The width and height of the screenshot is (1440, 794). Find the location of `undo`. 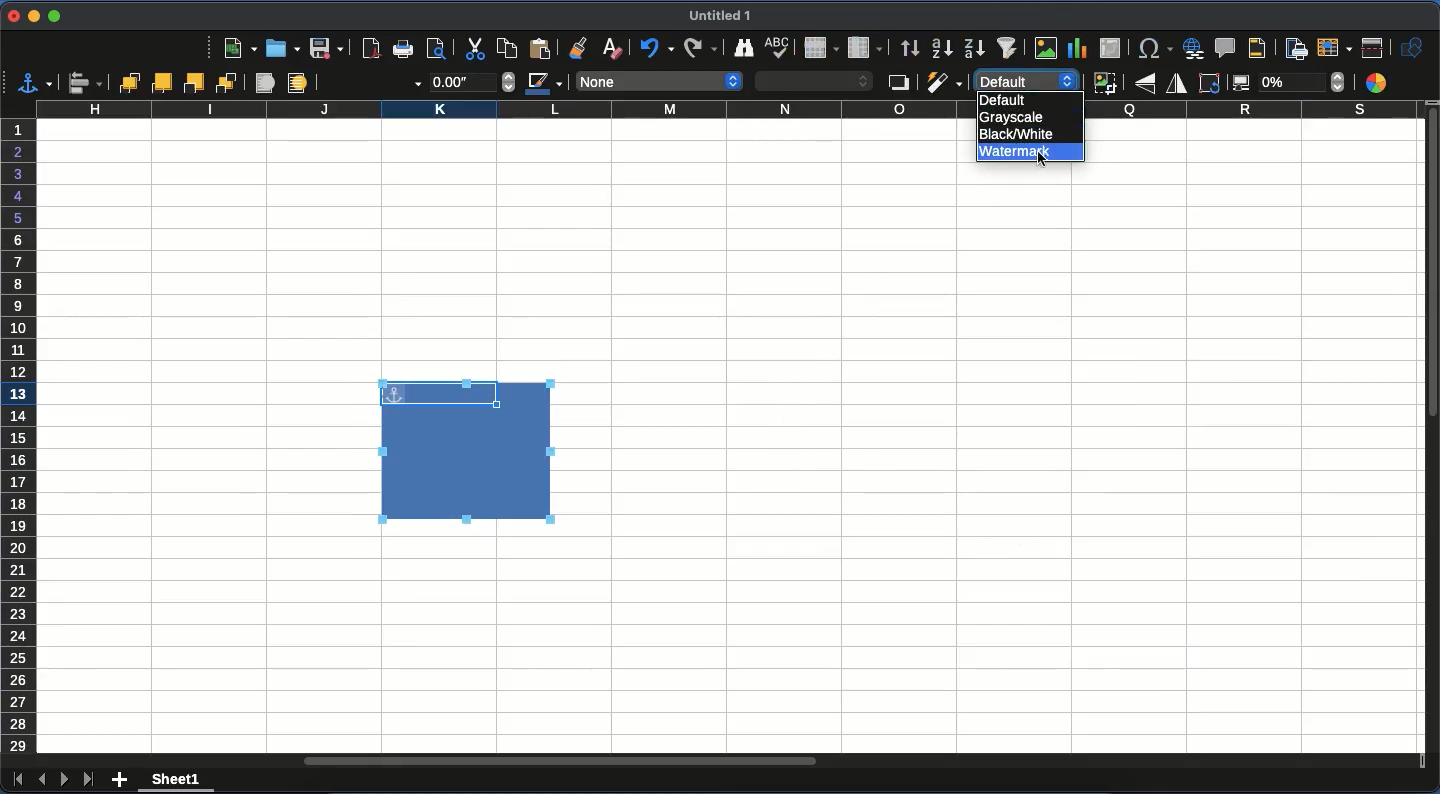

undo is located at coordinates (658, 47).